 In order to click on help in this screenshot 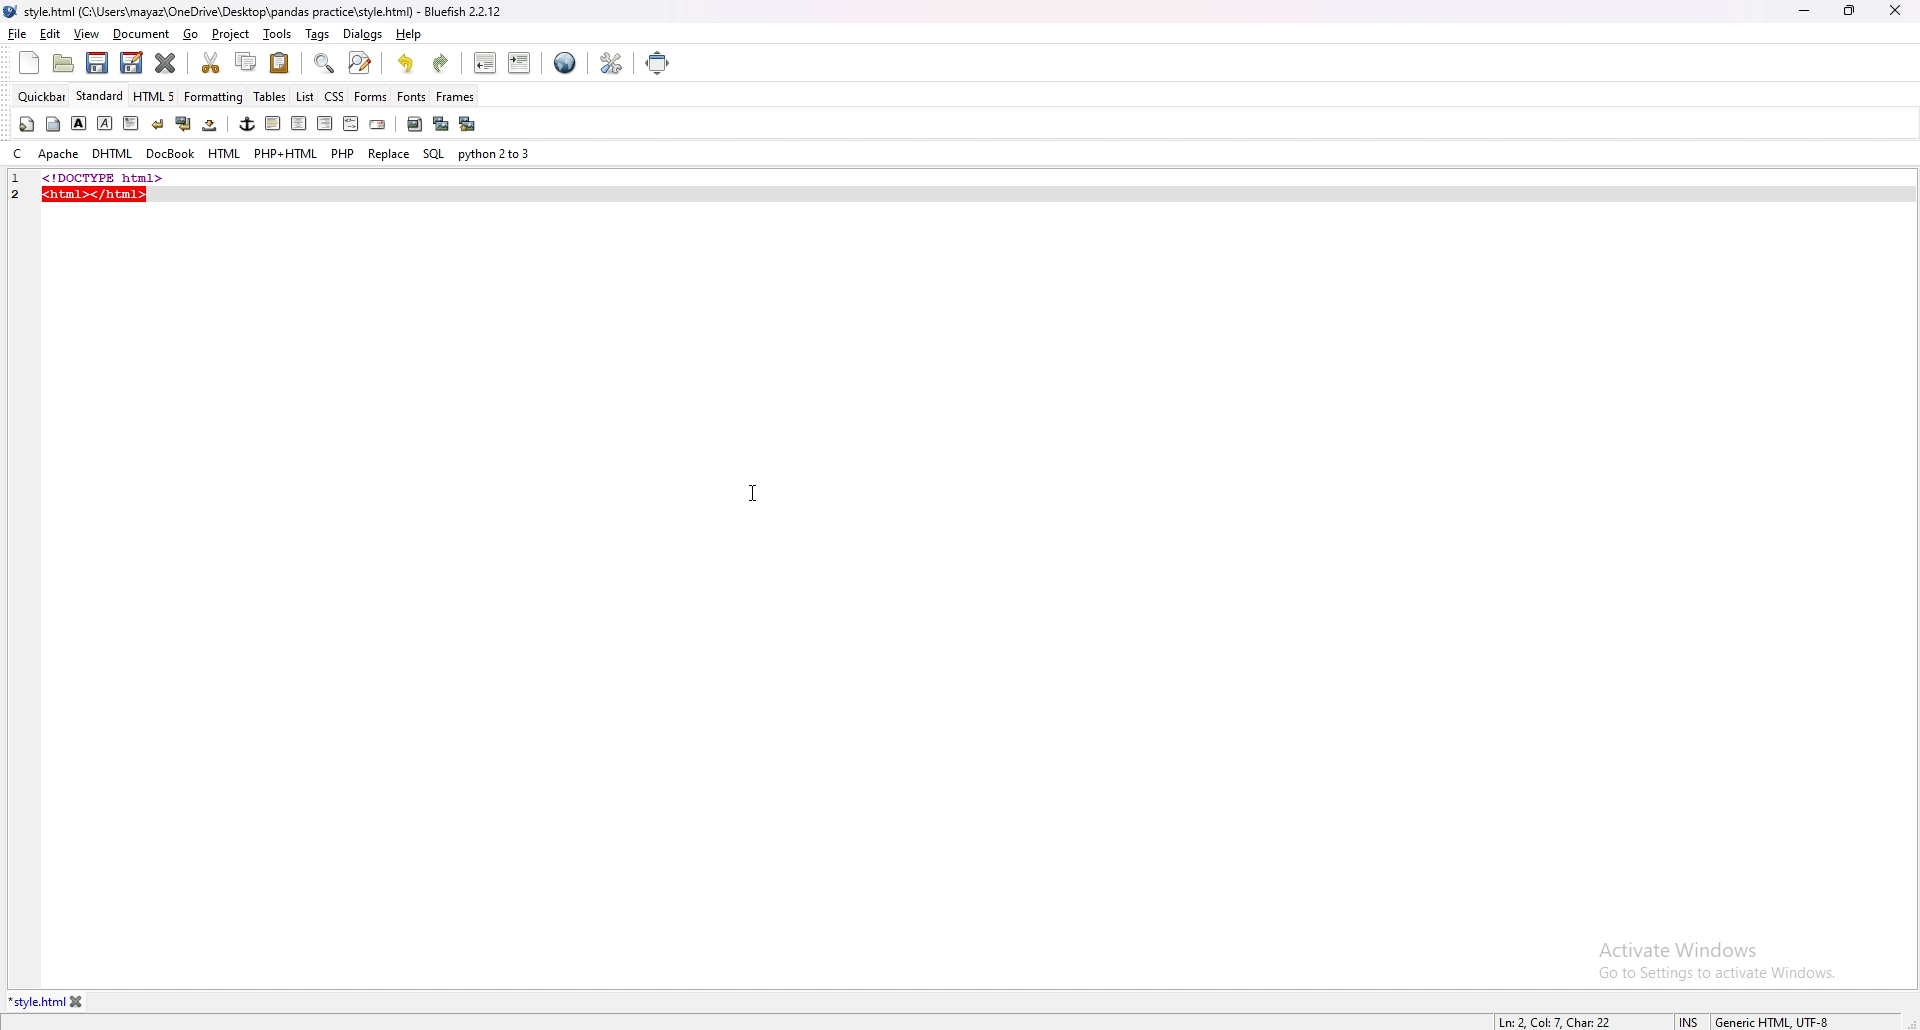, I will do `click(407, 34)`.